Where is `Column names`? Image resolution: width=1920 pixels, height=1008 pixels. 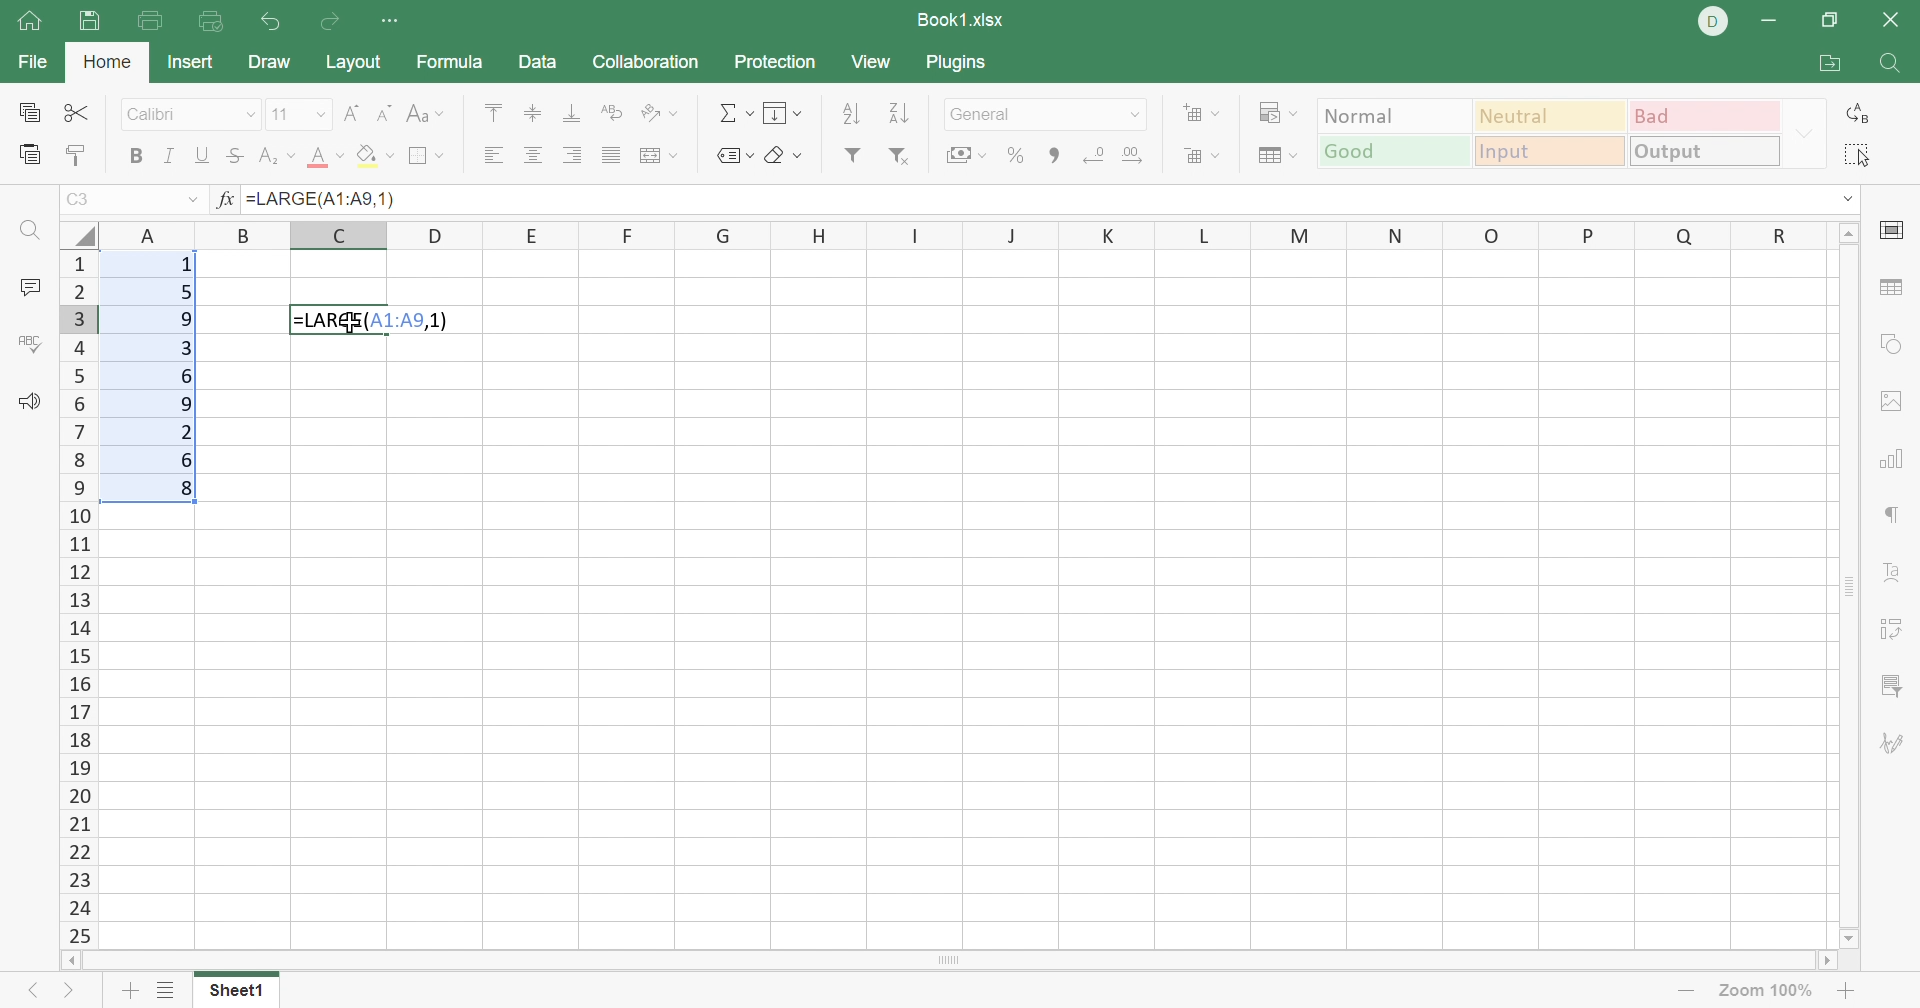 Column names is located at coordinates (962, 234).